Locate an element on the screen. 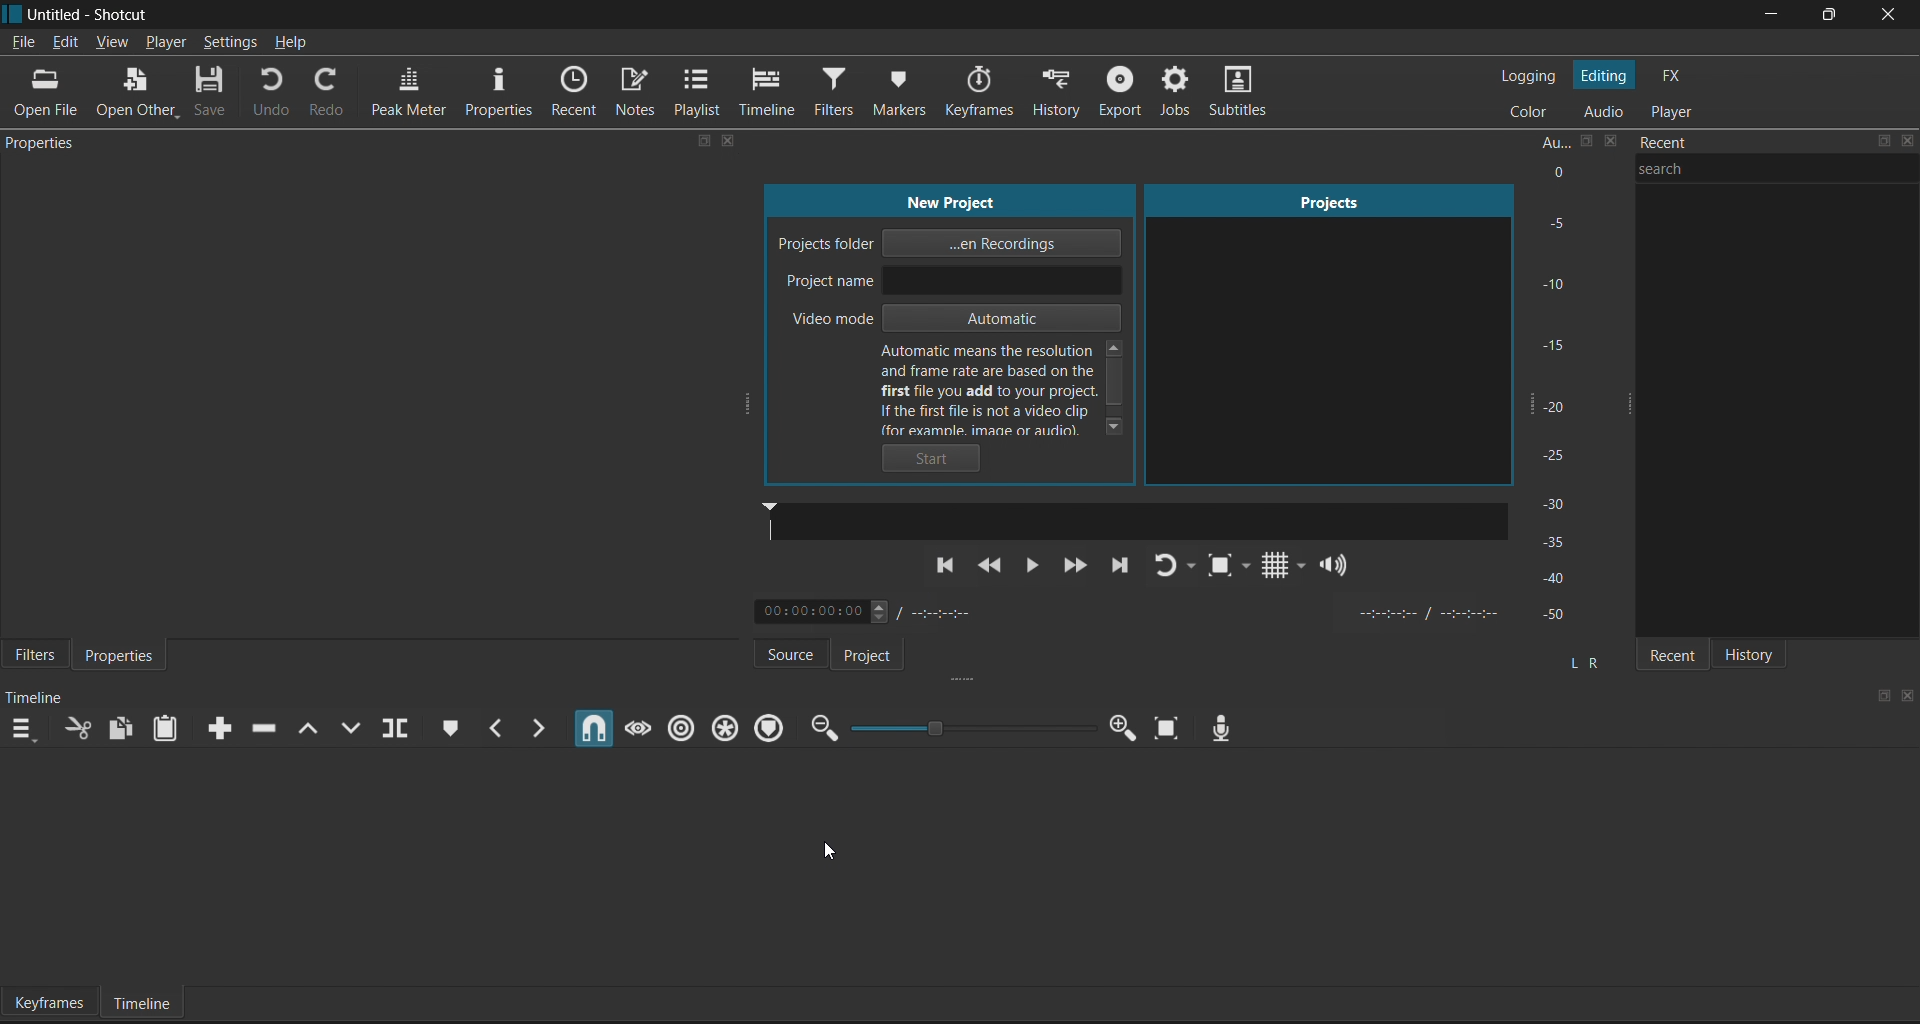 This screenshot has width=1920, height=1024. new project  is located at coordinates (954, 200).